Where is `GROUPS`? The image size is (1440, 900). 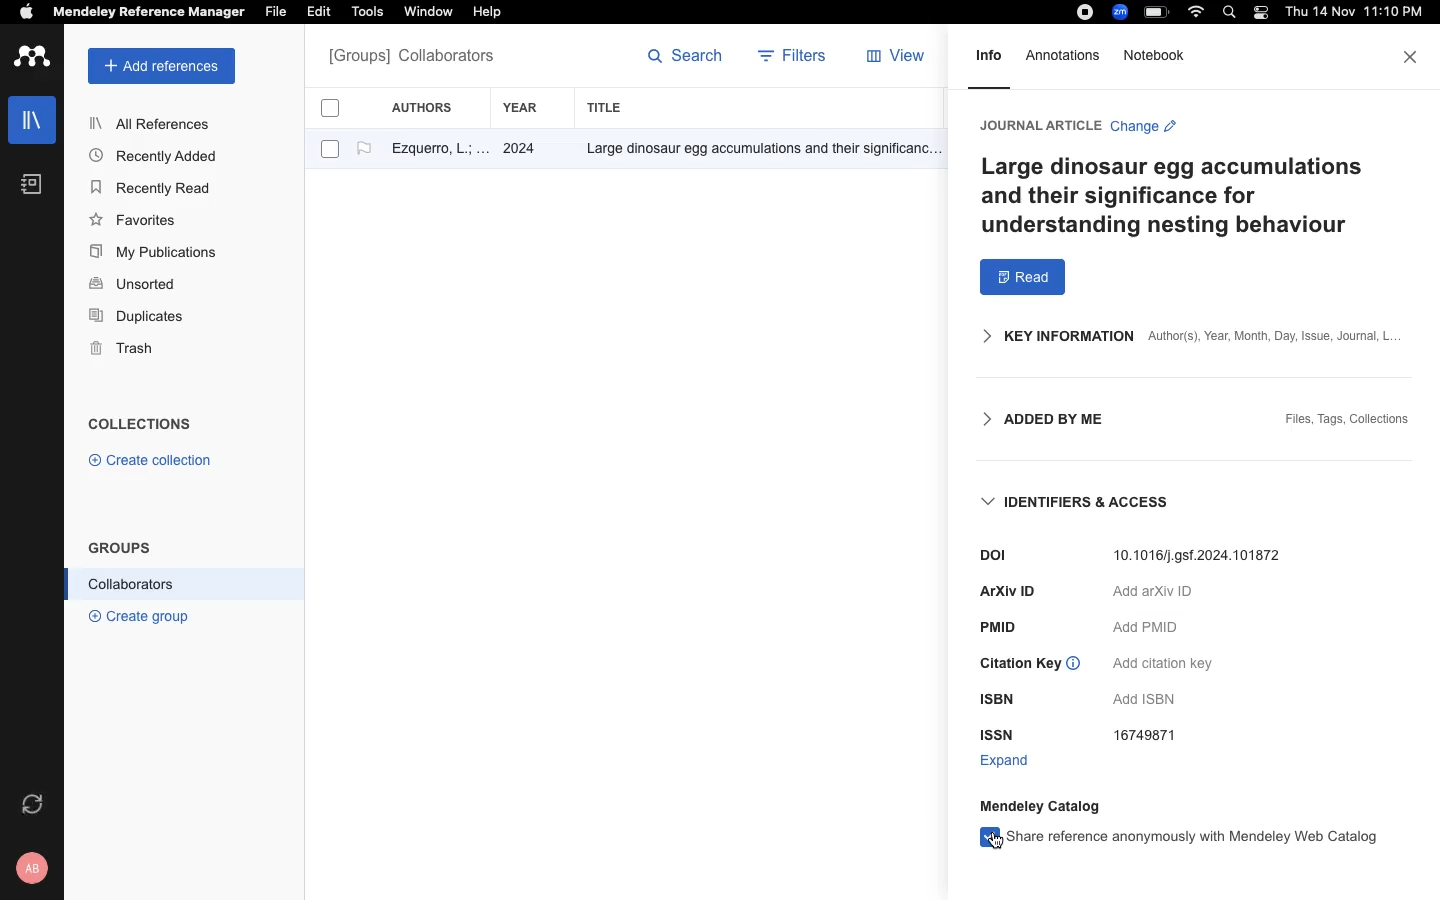
GROUPS is located at coordinates (120, 546).